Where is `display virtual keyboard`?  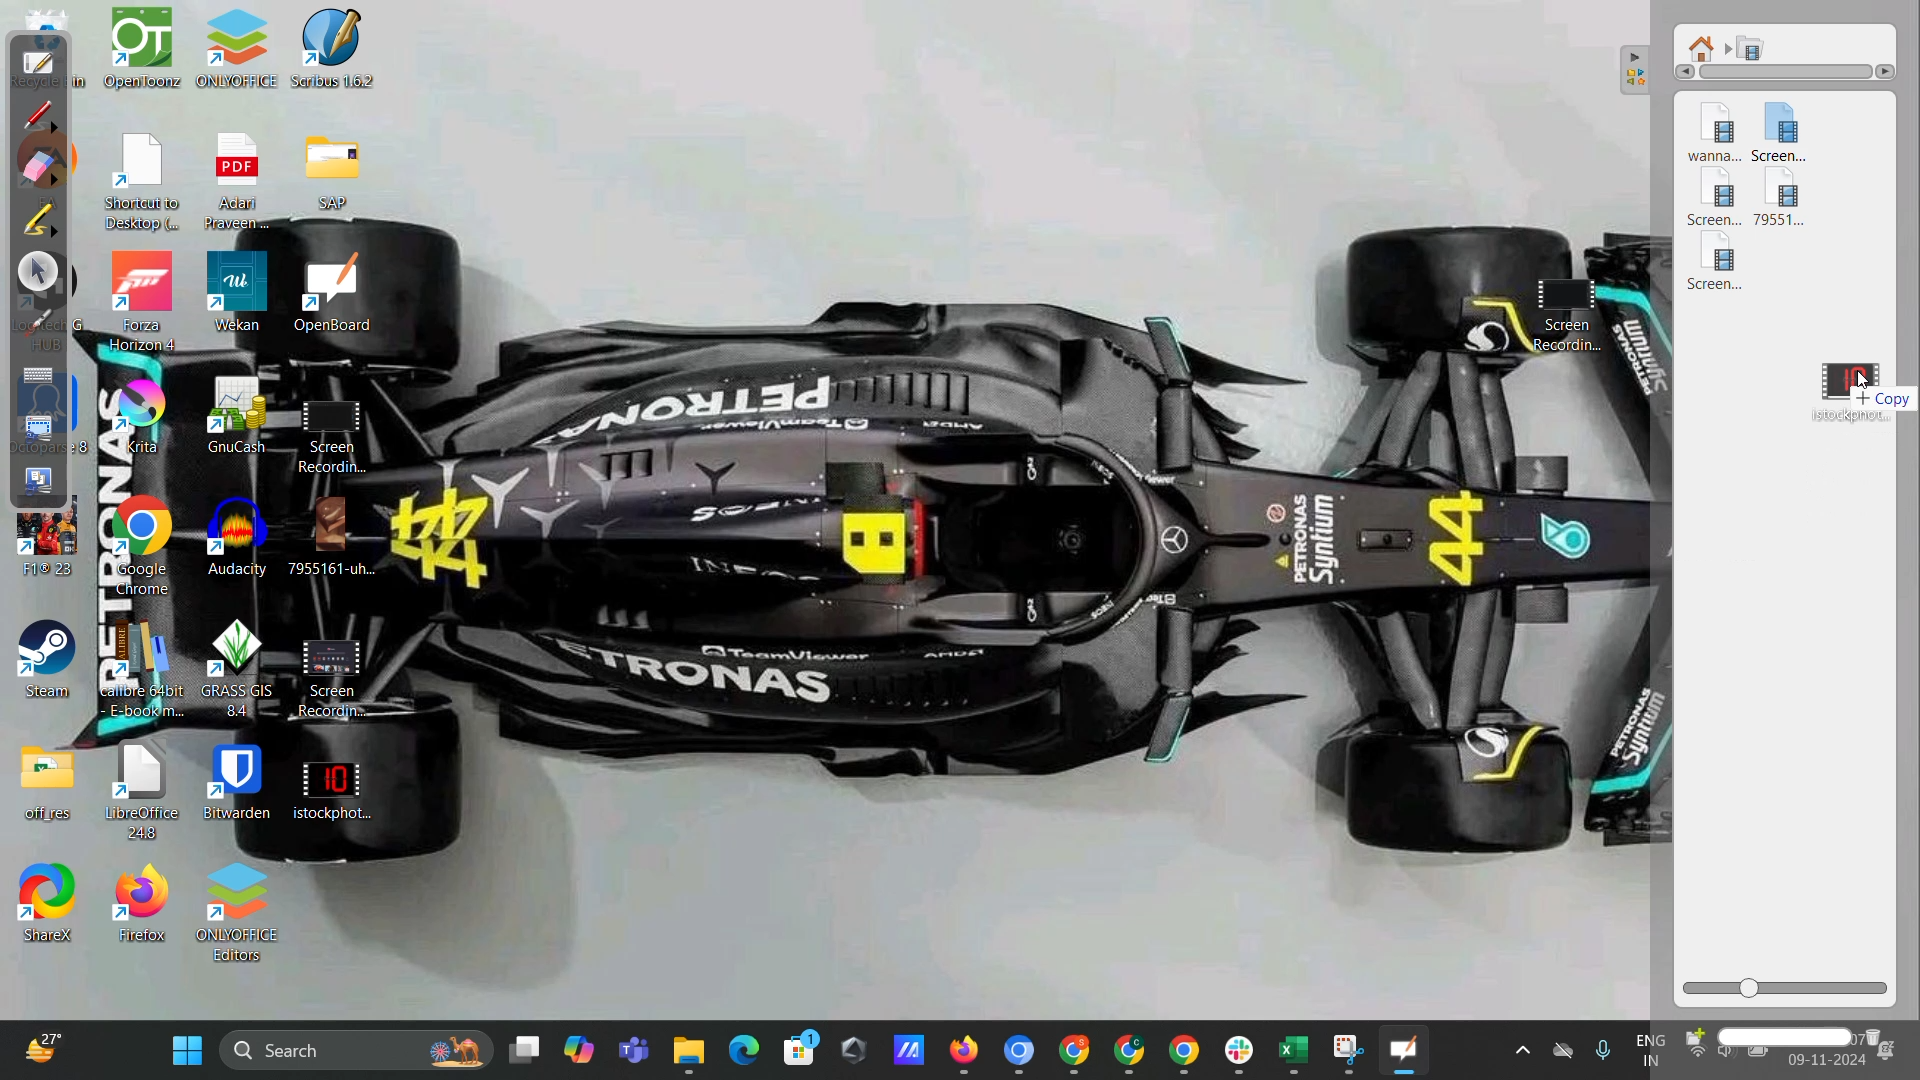 display virtual keyboard is located at coordinates (40, 378).